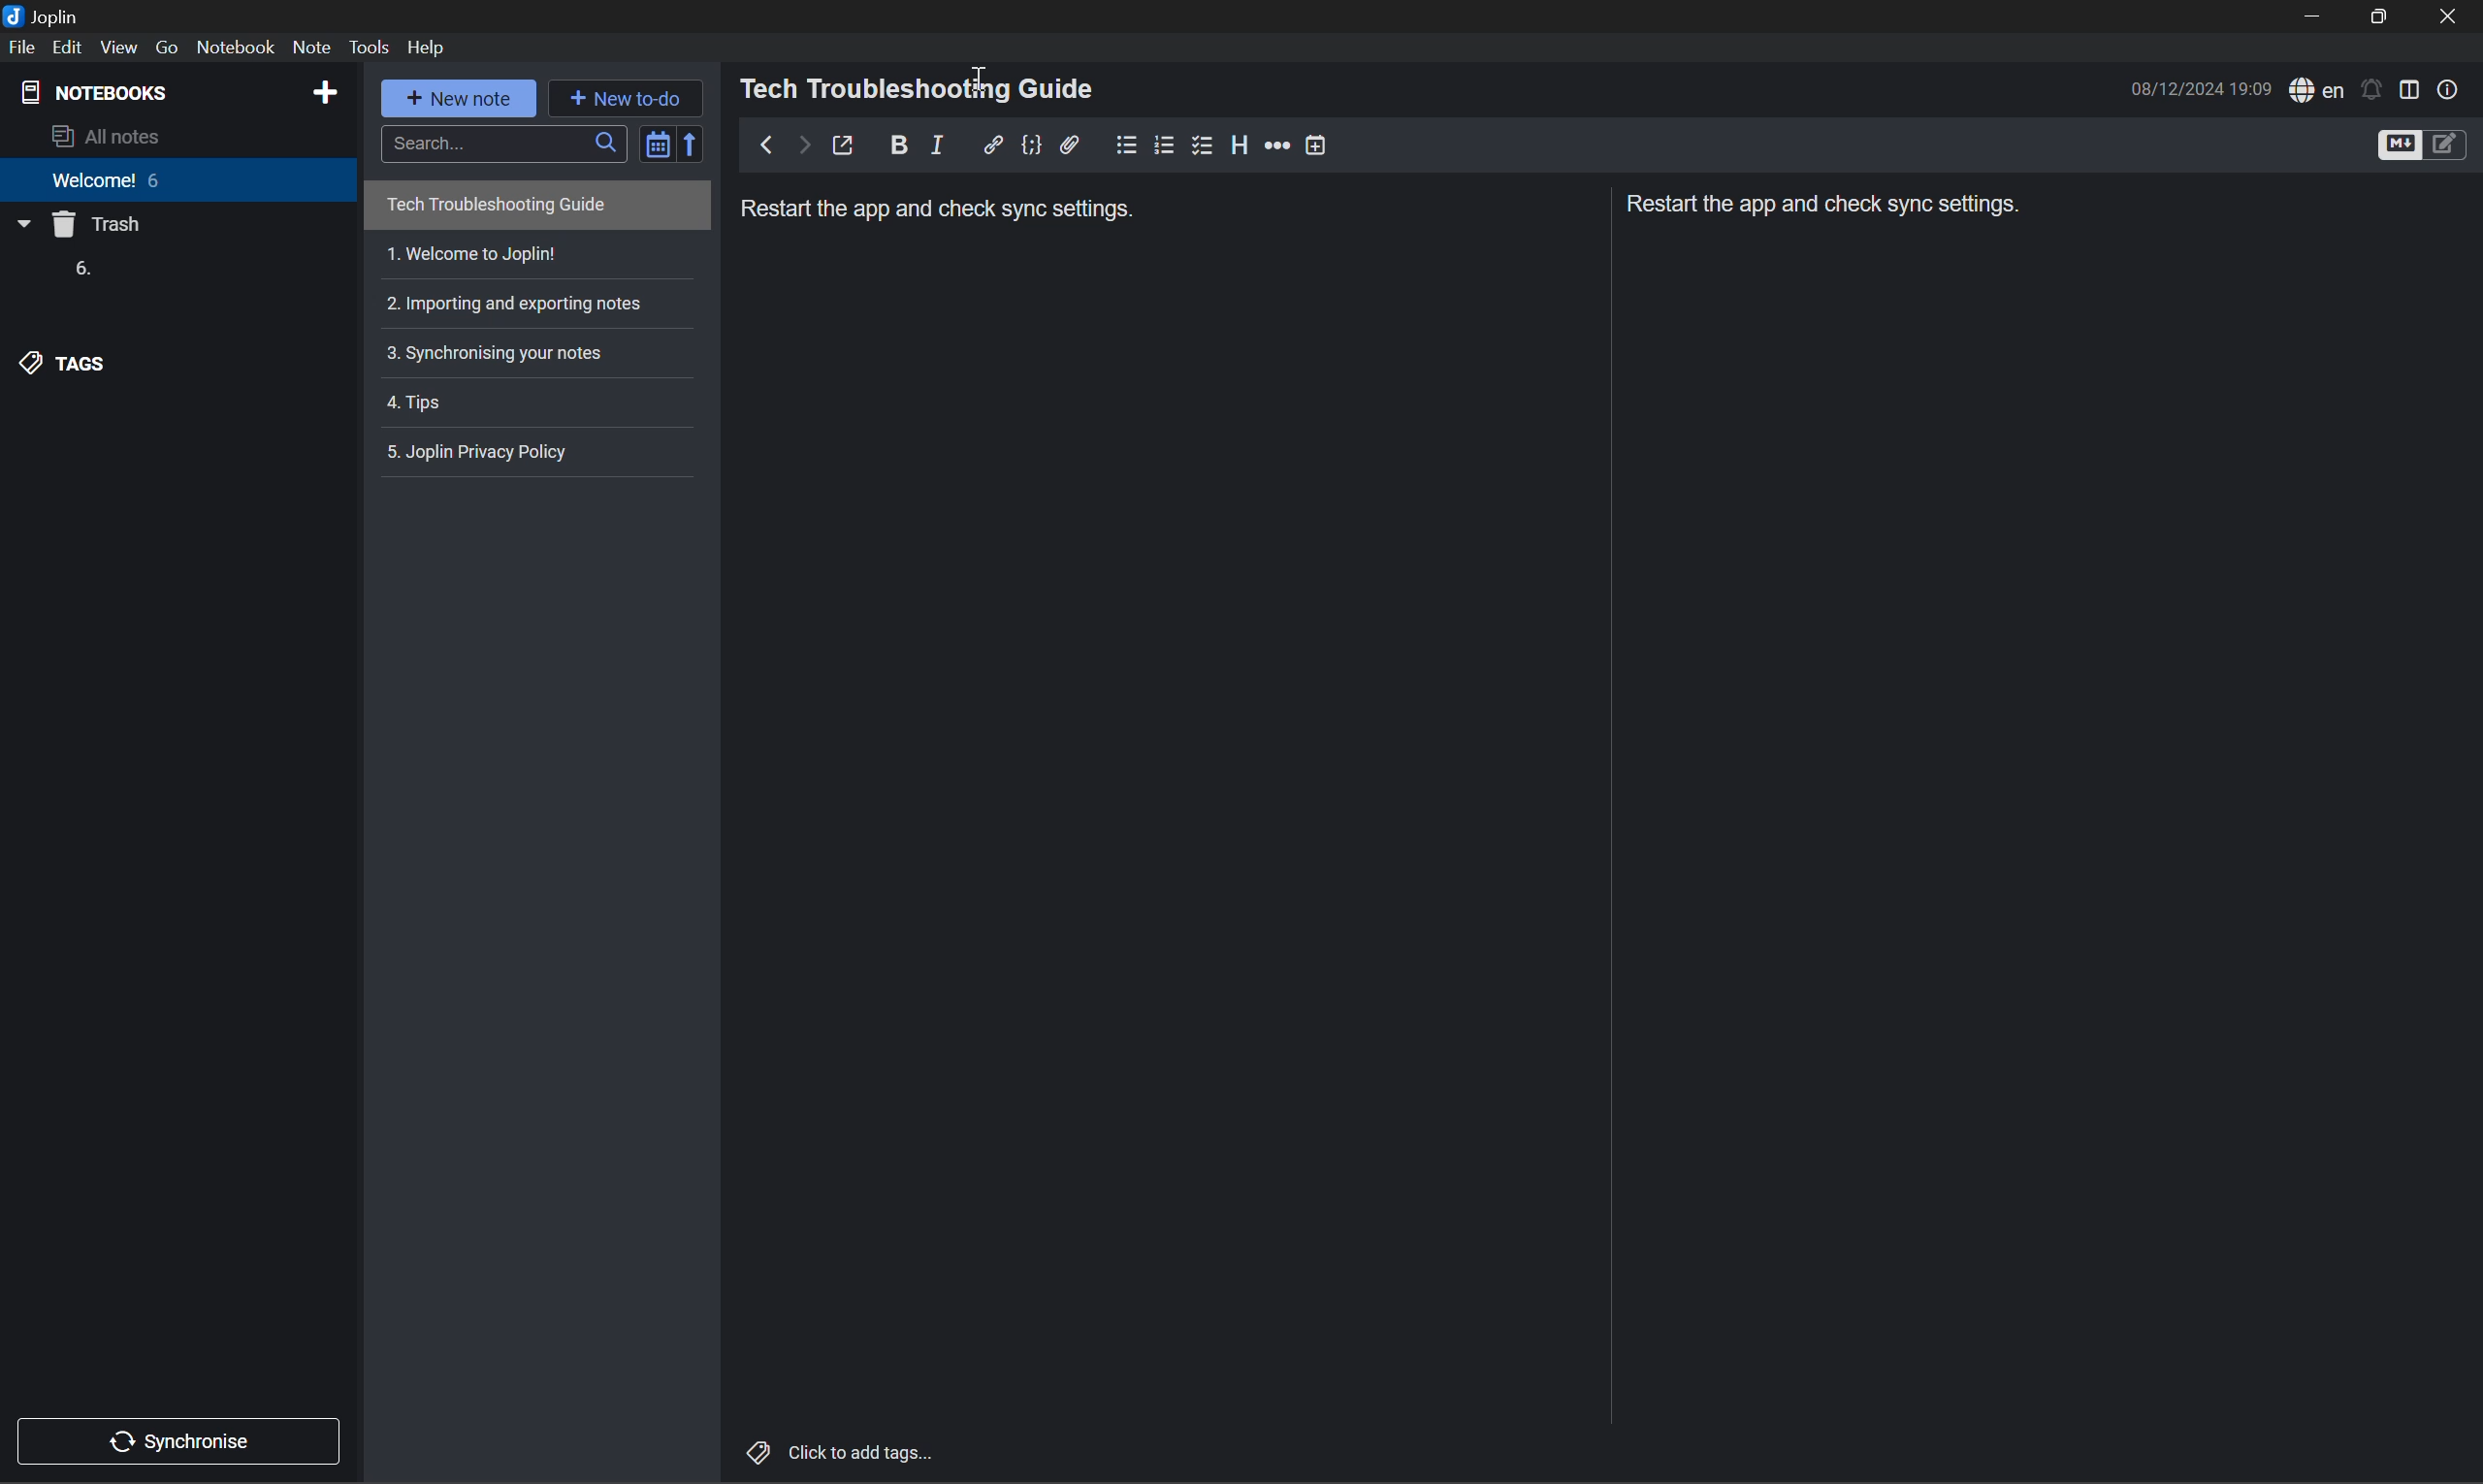  Describe the element at coordinates (654, 141) in the screenshot. I see `Toggle sort order field` at that location.